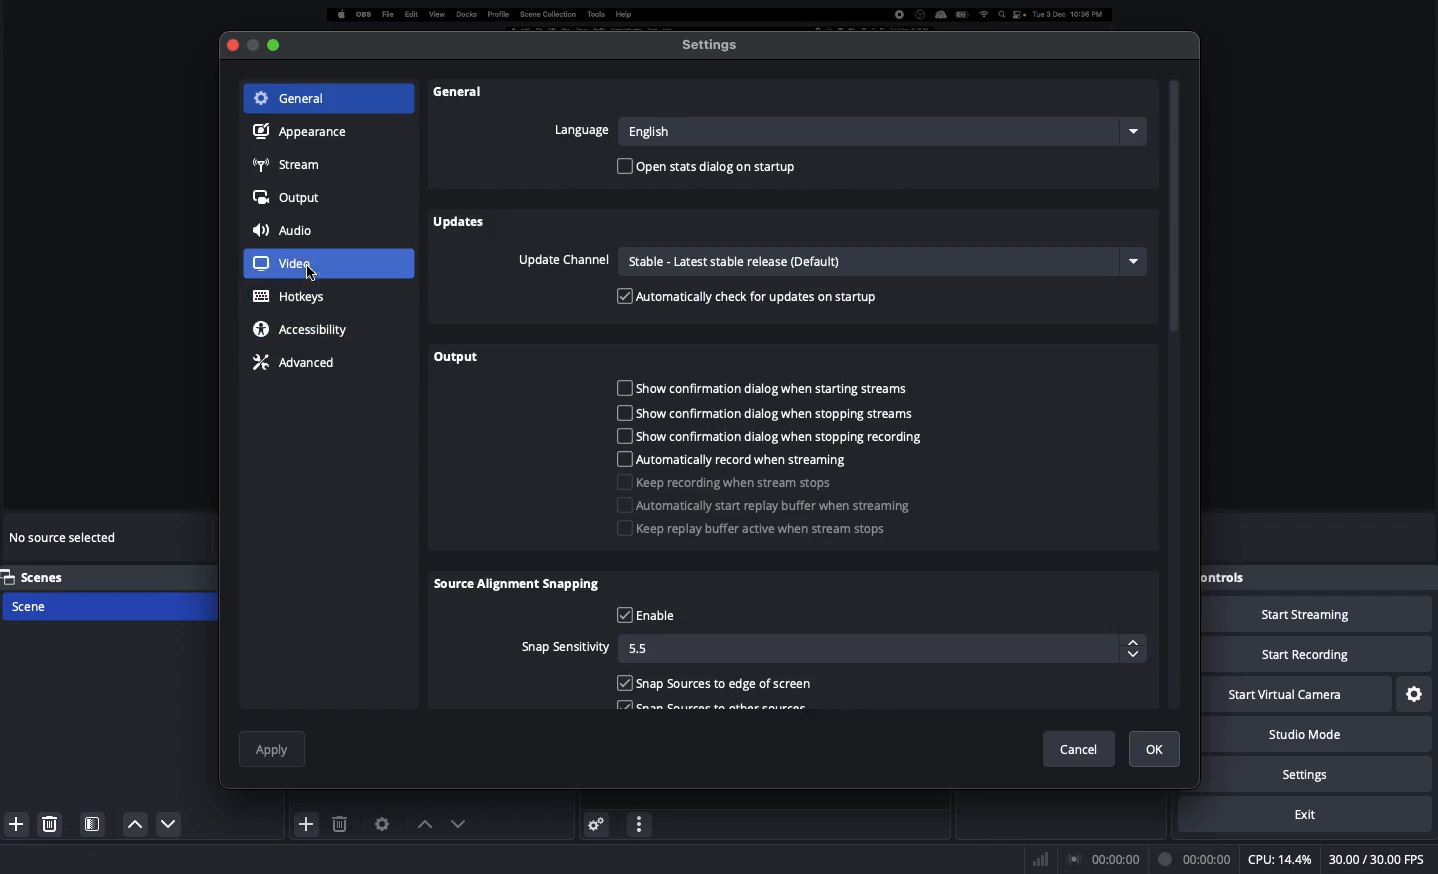 This screenshot has height=874, width=1438. Describe the element at coordinates (287, 232) in the screenshot. I see `Audio` at that location.